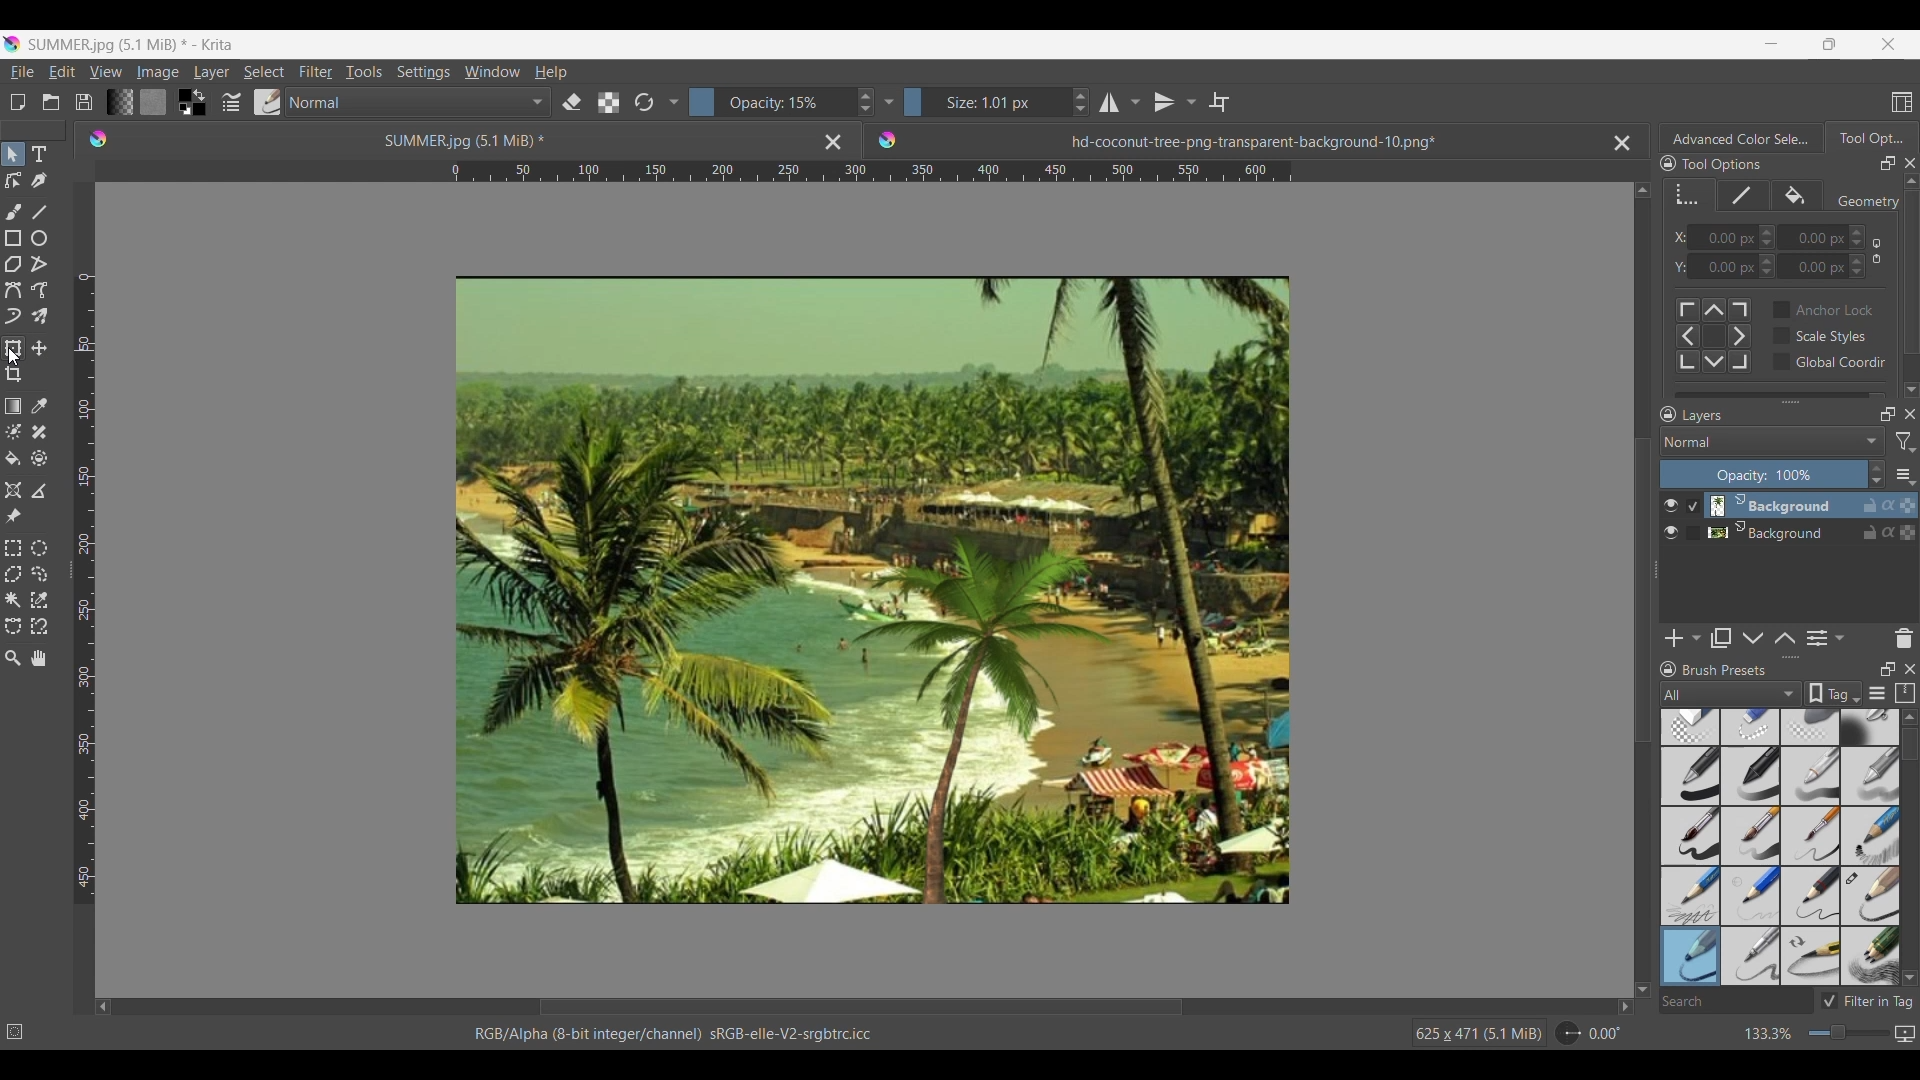 This screenshot has height=1080, width=1920. Describe the element at coordinates (13, 290) in the screenshot. I see `Bezier curve tool` at that location.